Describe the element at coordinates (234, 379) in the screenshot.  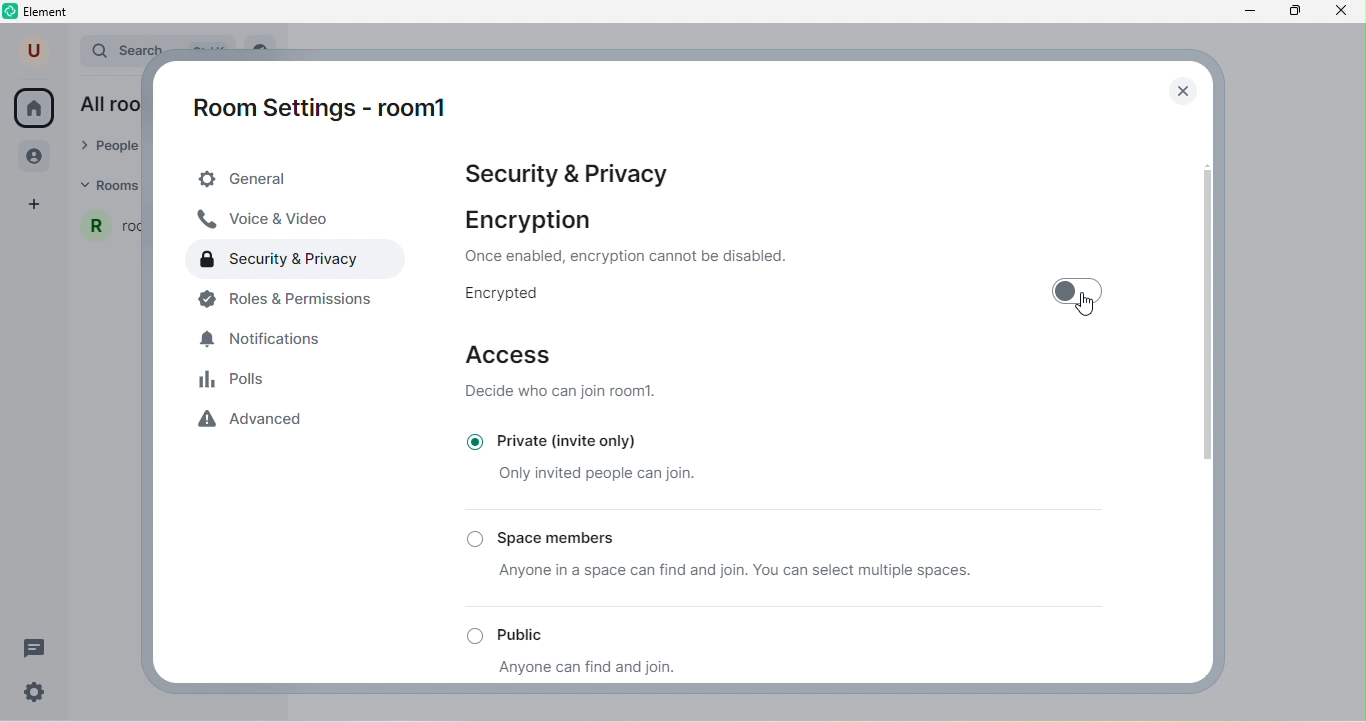
I see `polls` at that location.